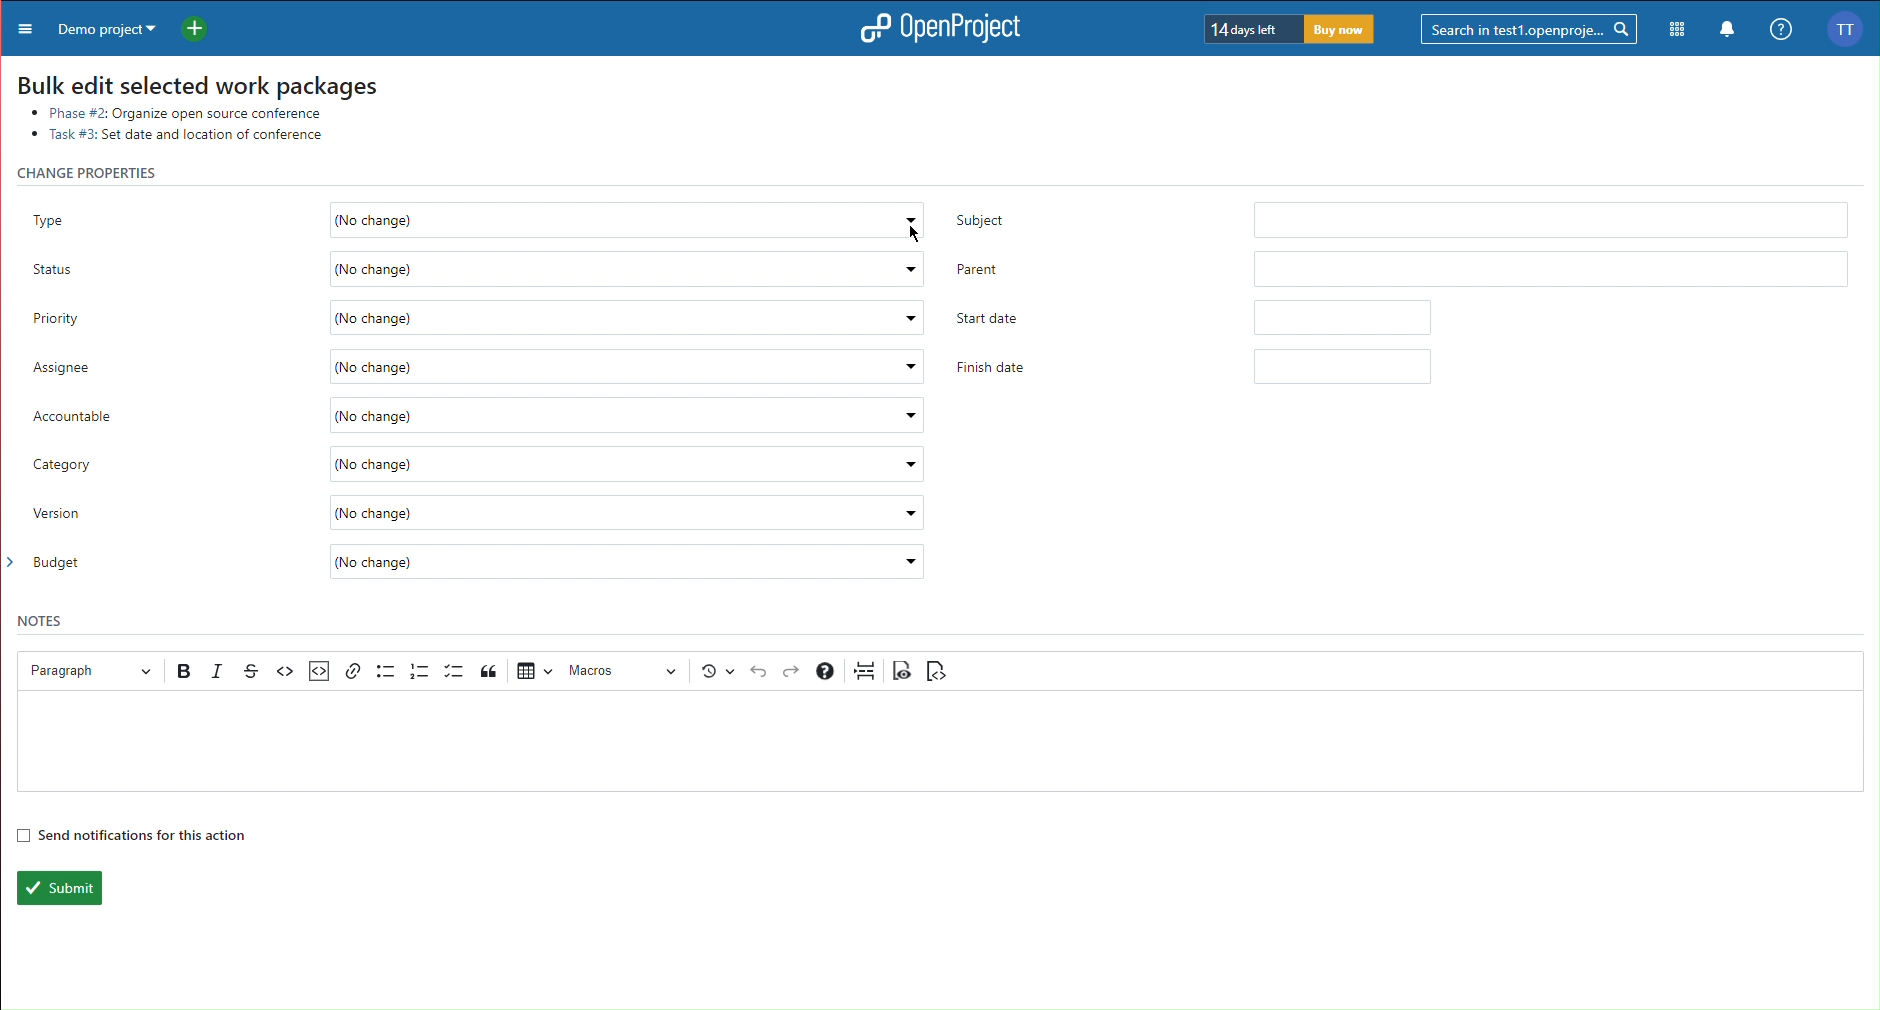  What do you see at coordinates (219, 671) in the screenshot?
I see `Italic` at bounding box center [219, 671].